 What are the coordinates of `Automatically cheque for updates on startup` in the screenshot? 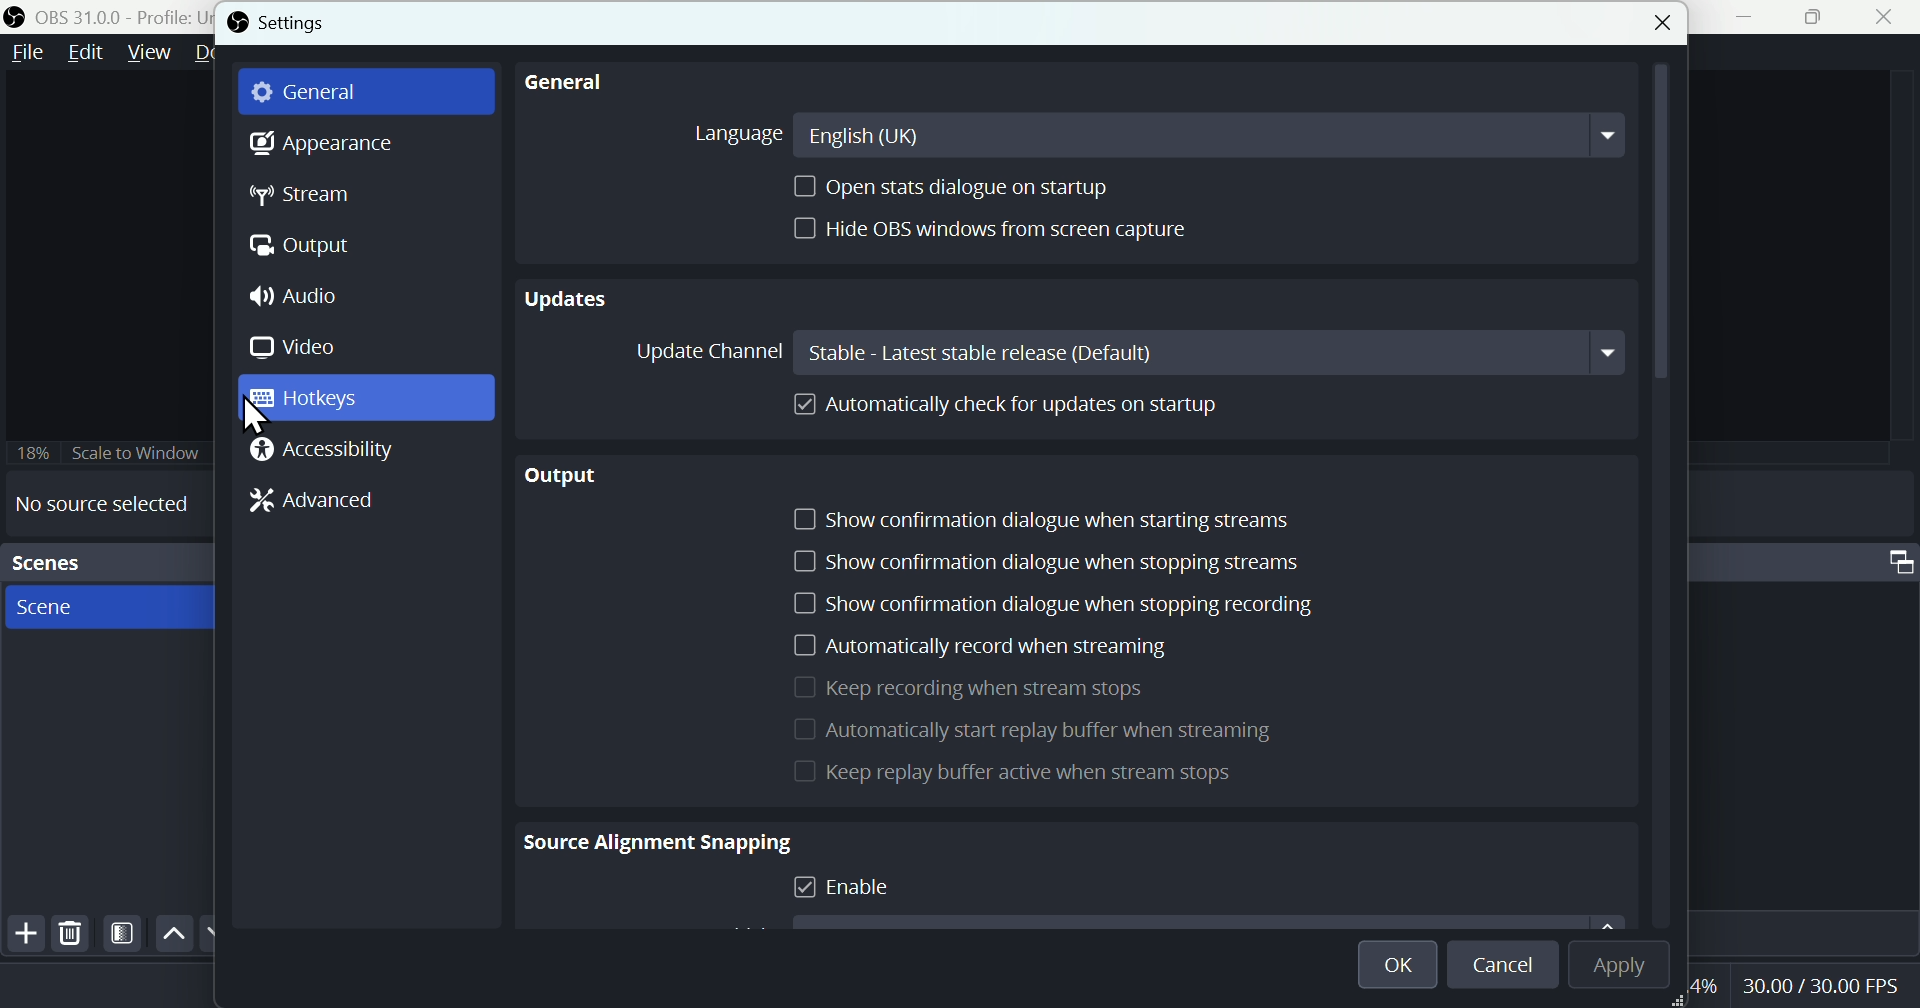 It's located at (1054, 406).